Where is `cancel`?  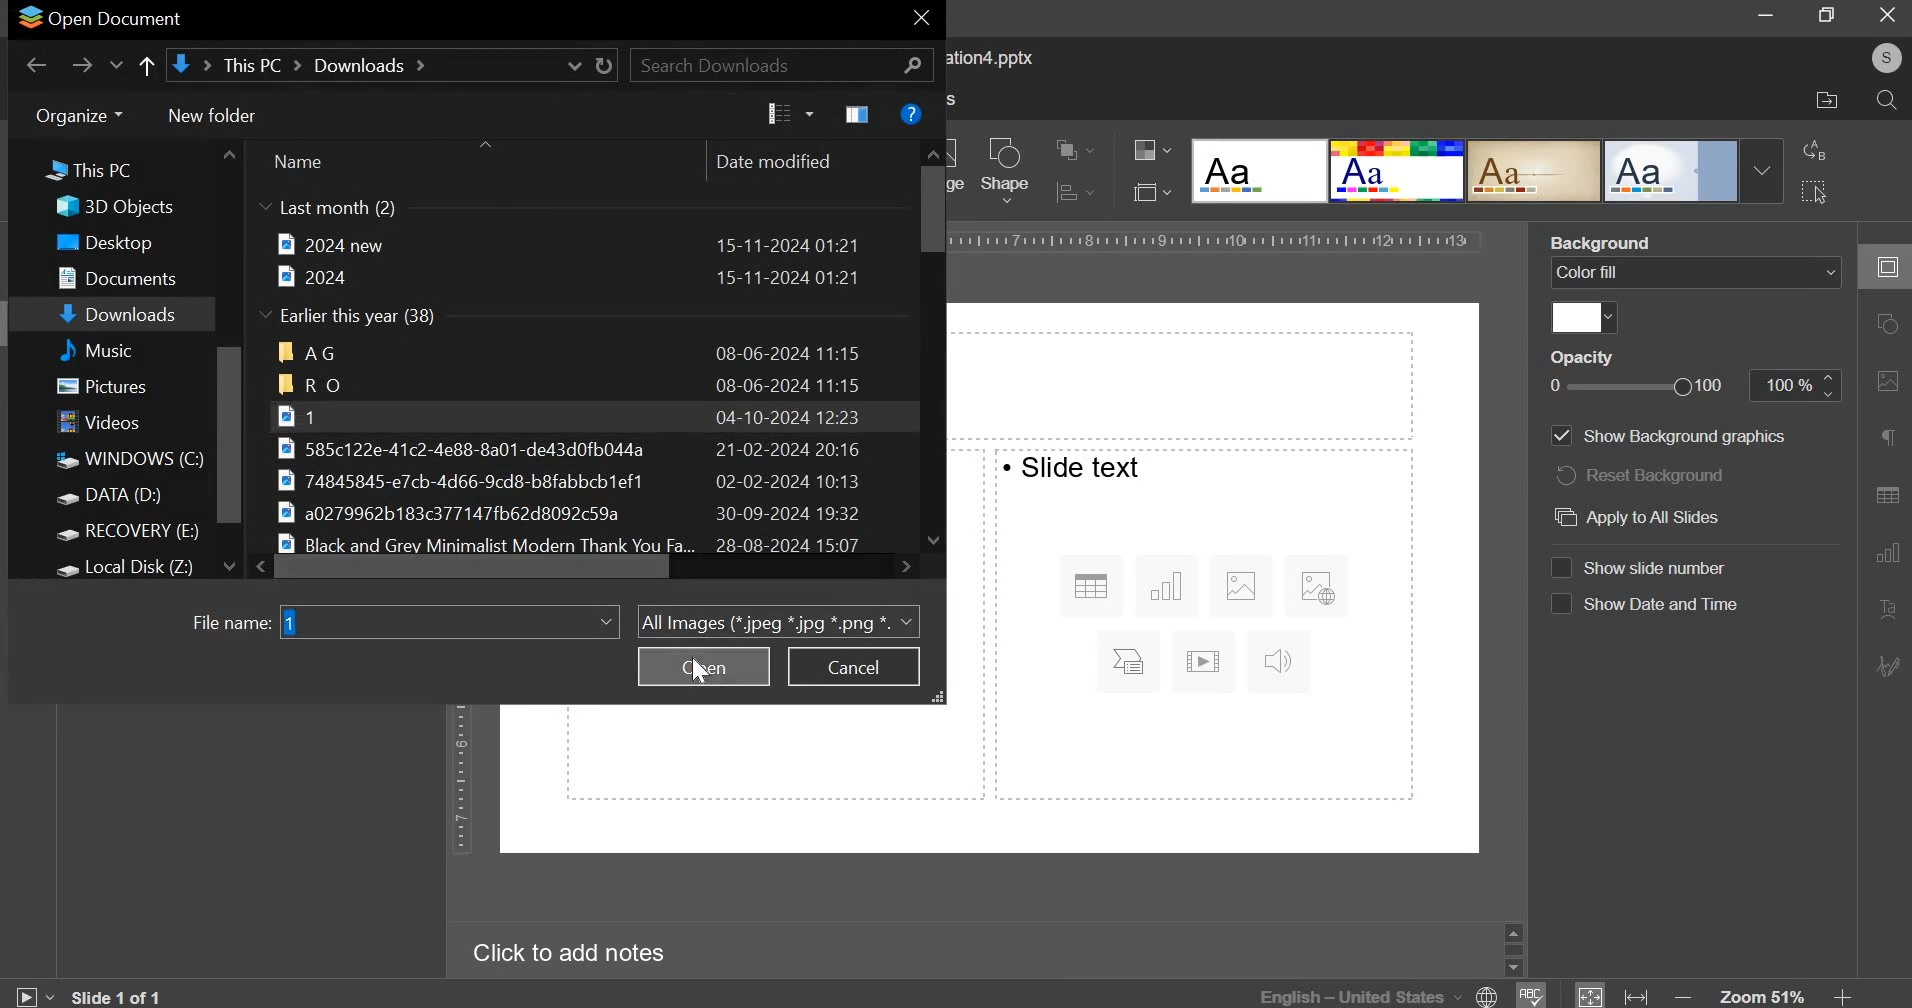
cancel is located at coordinates (853, 667).